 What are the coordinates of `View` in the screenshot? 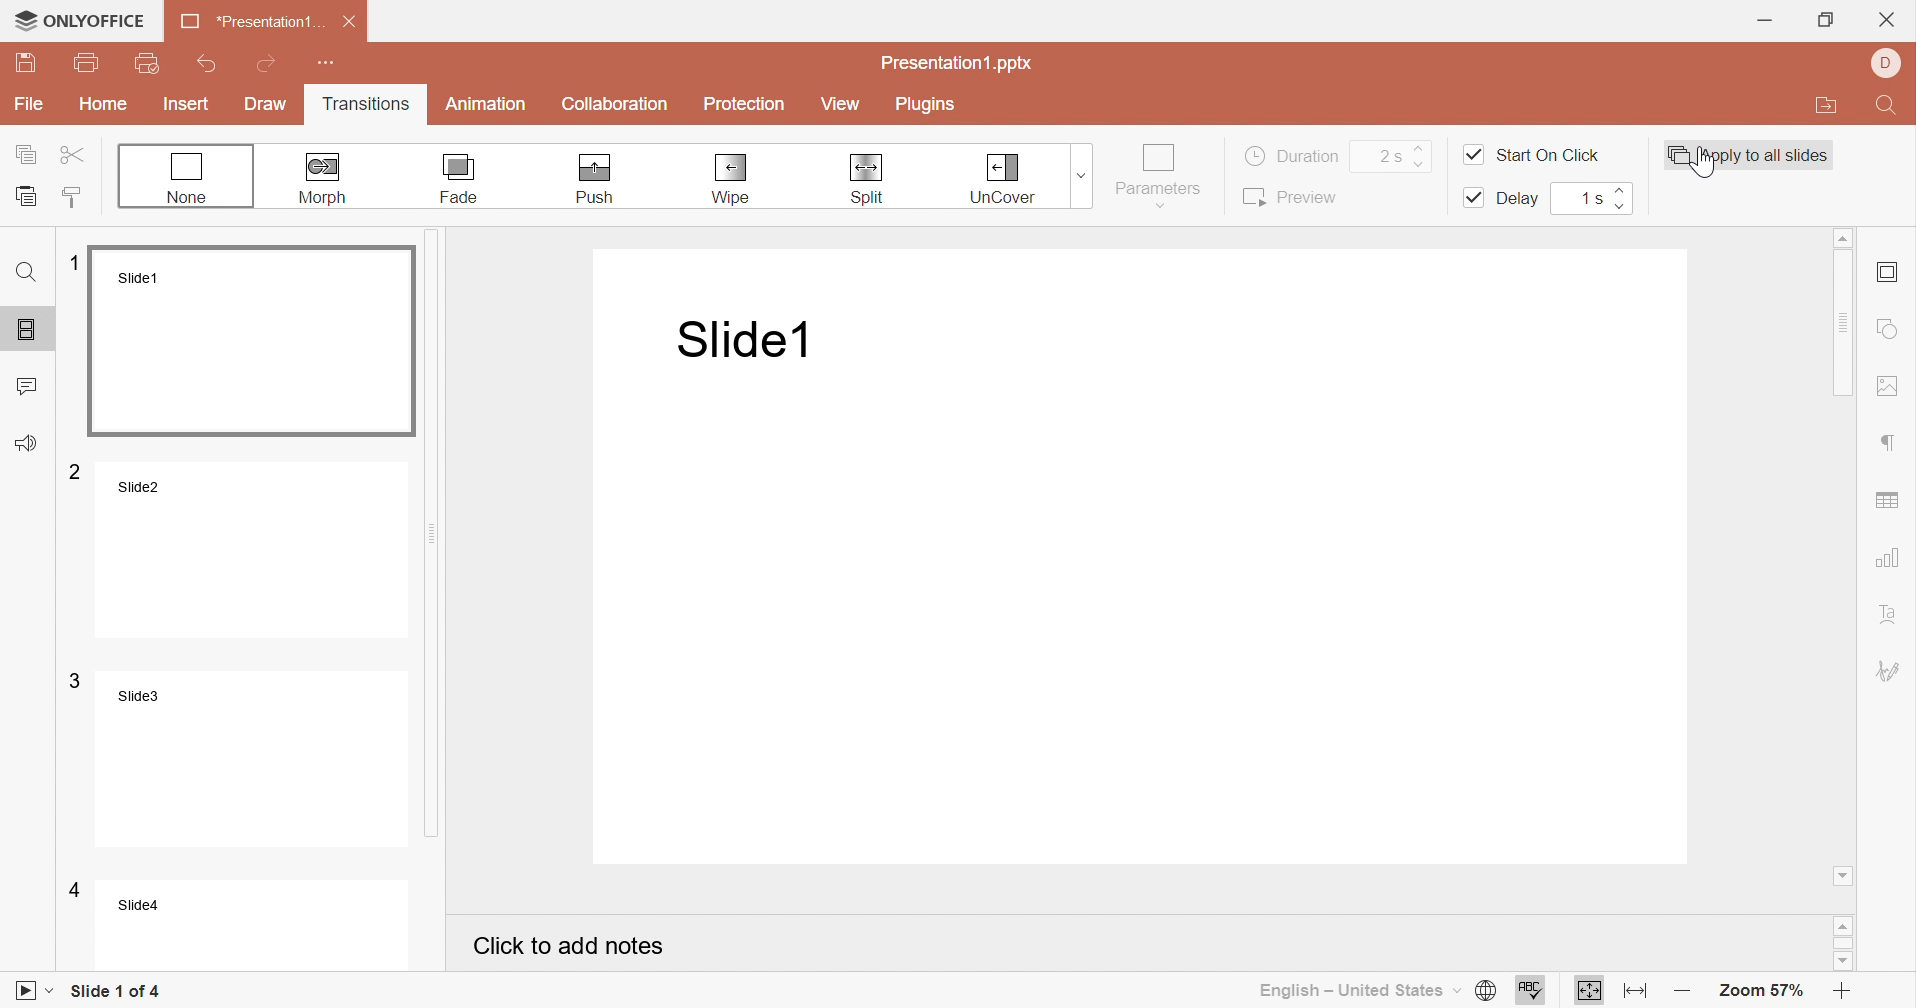 It's located at (842, 105).